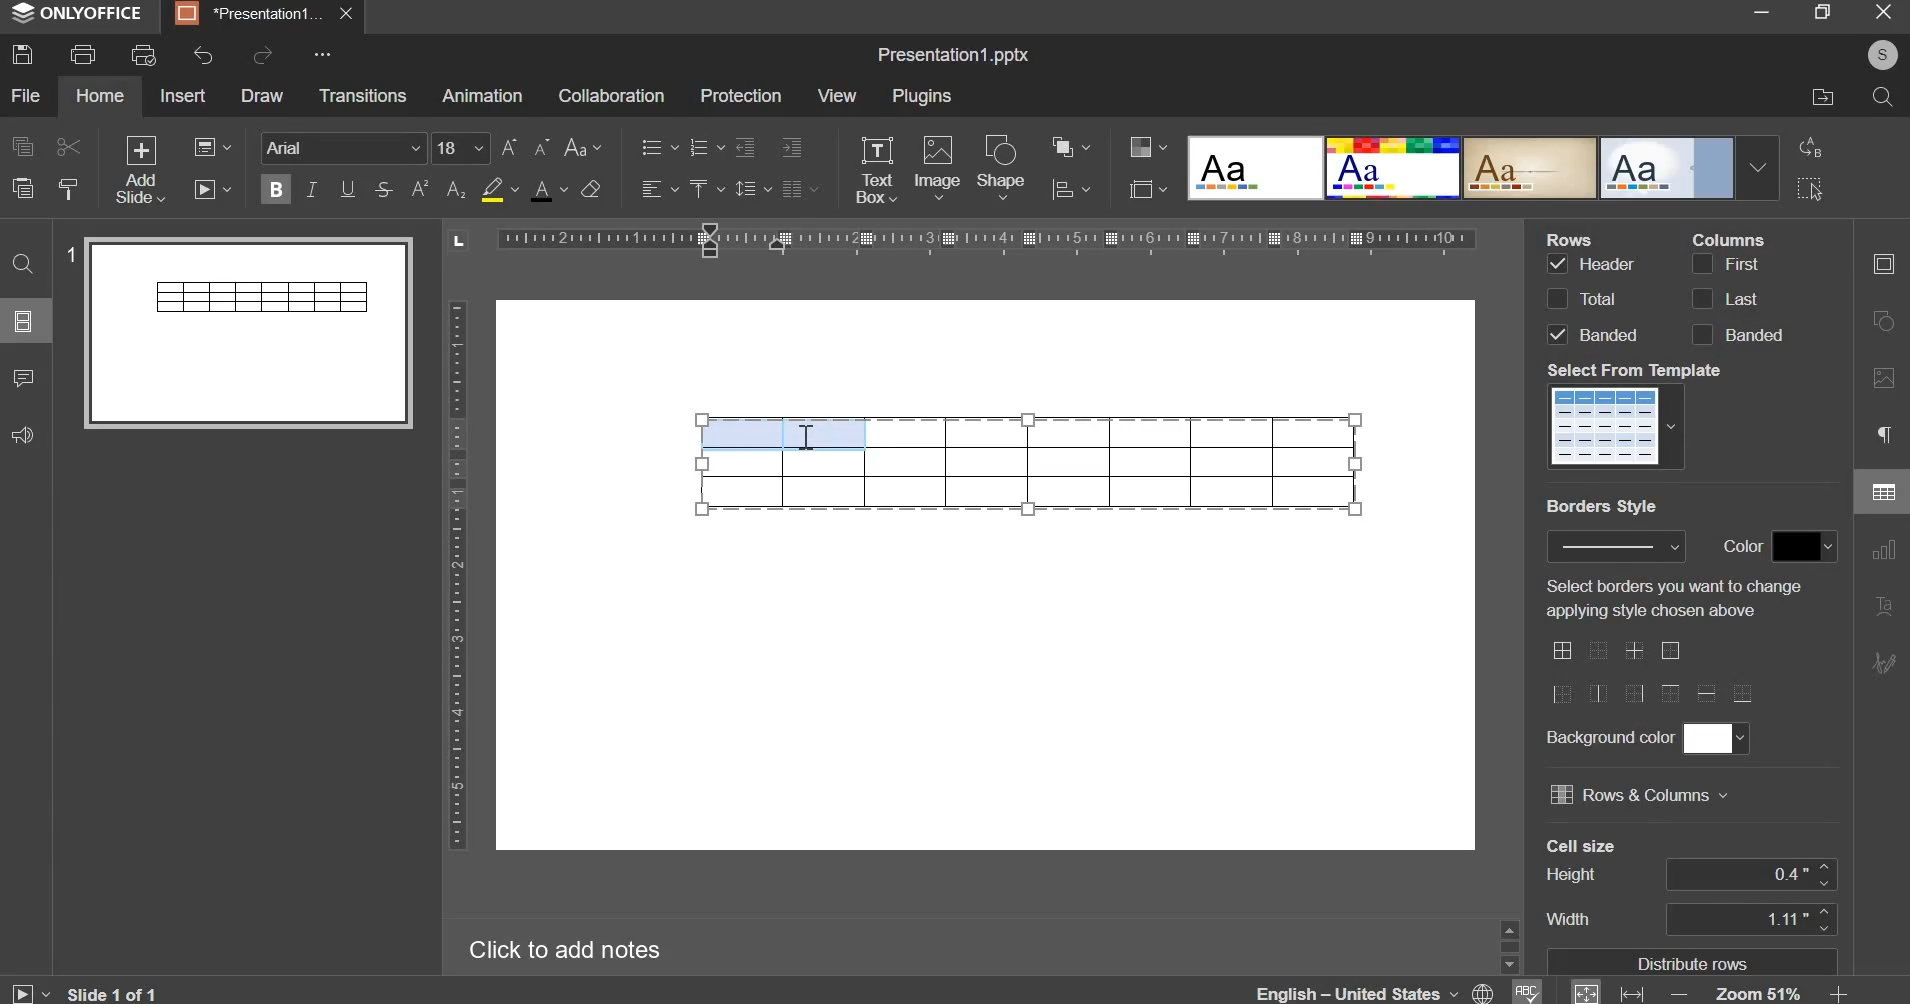  Describe the element at coordinates (1070, 146) in the screenshot. I see `arrange object` at that location.